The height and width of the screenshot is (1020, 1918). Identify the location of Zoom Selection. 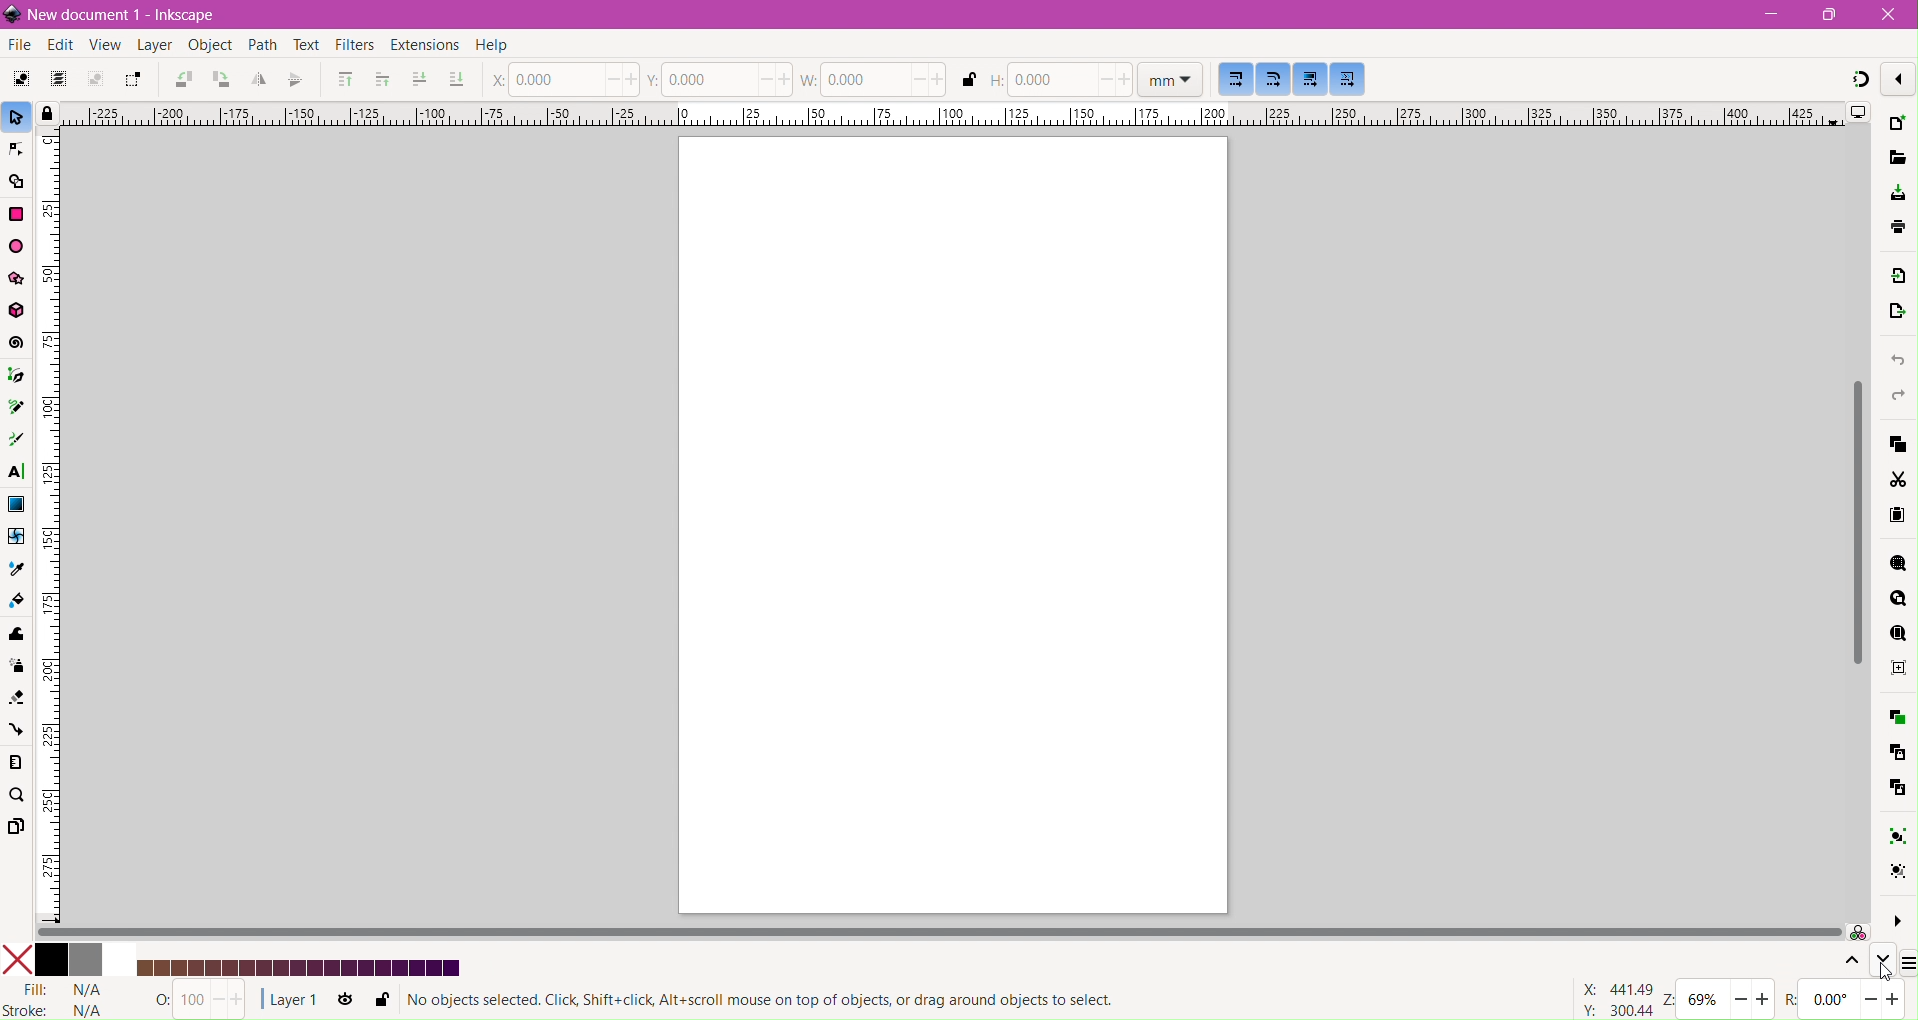
(1895, 565).